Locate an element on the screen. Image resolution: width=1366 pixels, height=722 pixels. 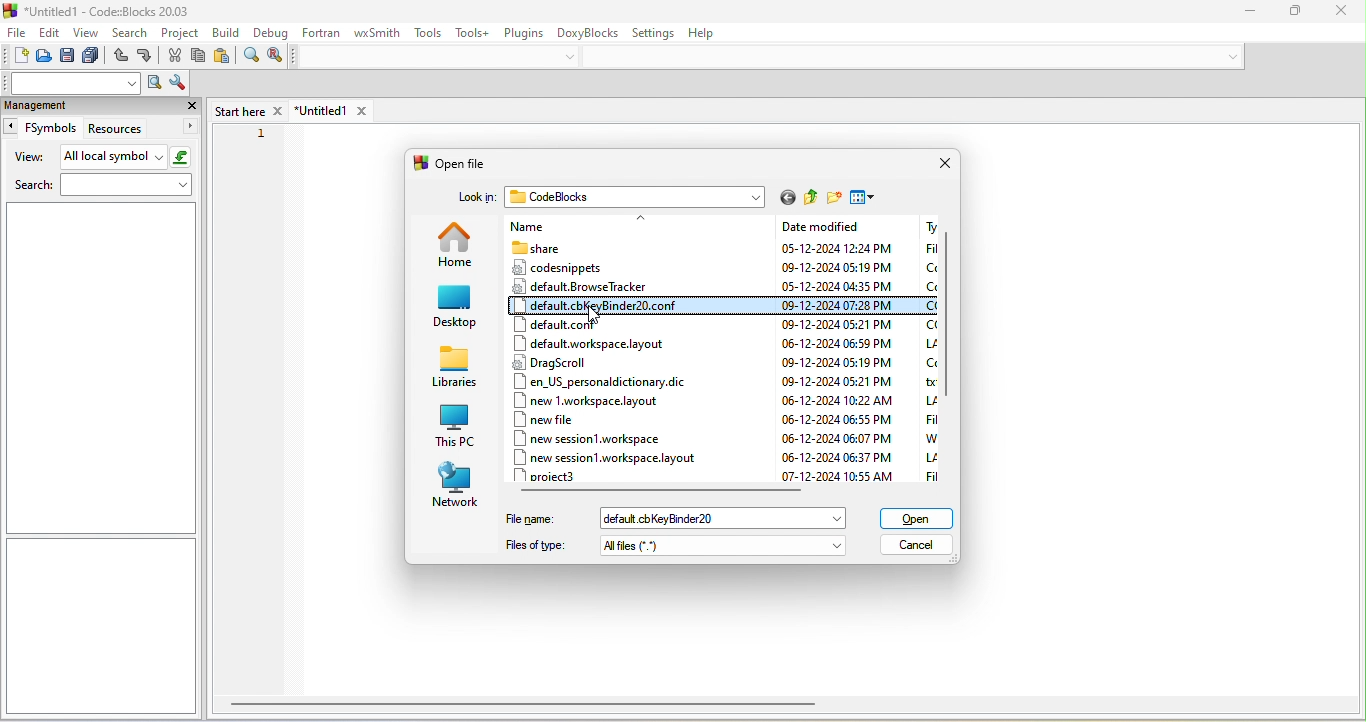
this pc is located at coordinates (456, 427).